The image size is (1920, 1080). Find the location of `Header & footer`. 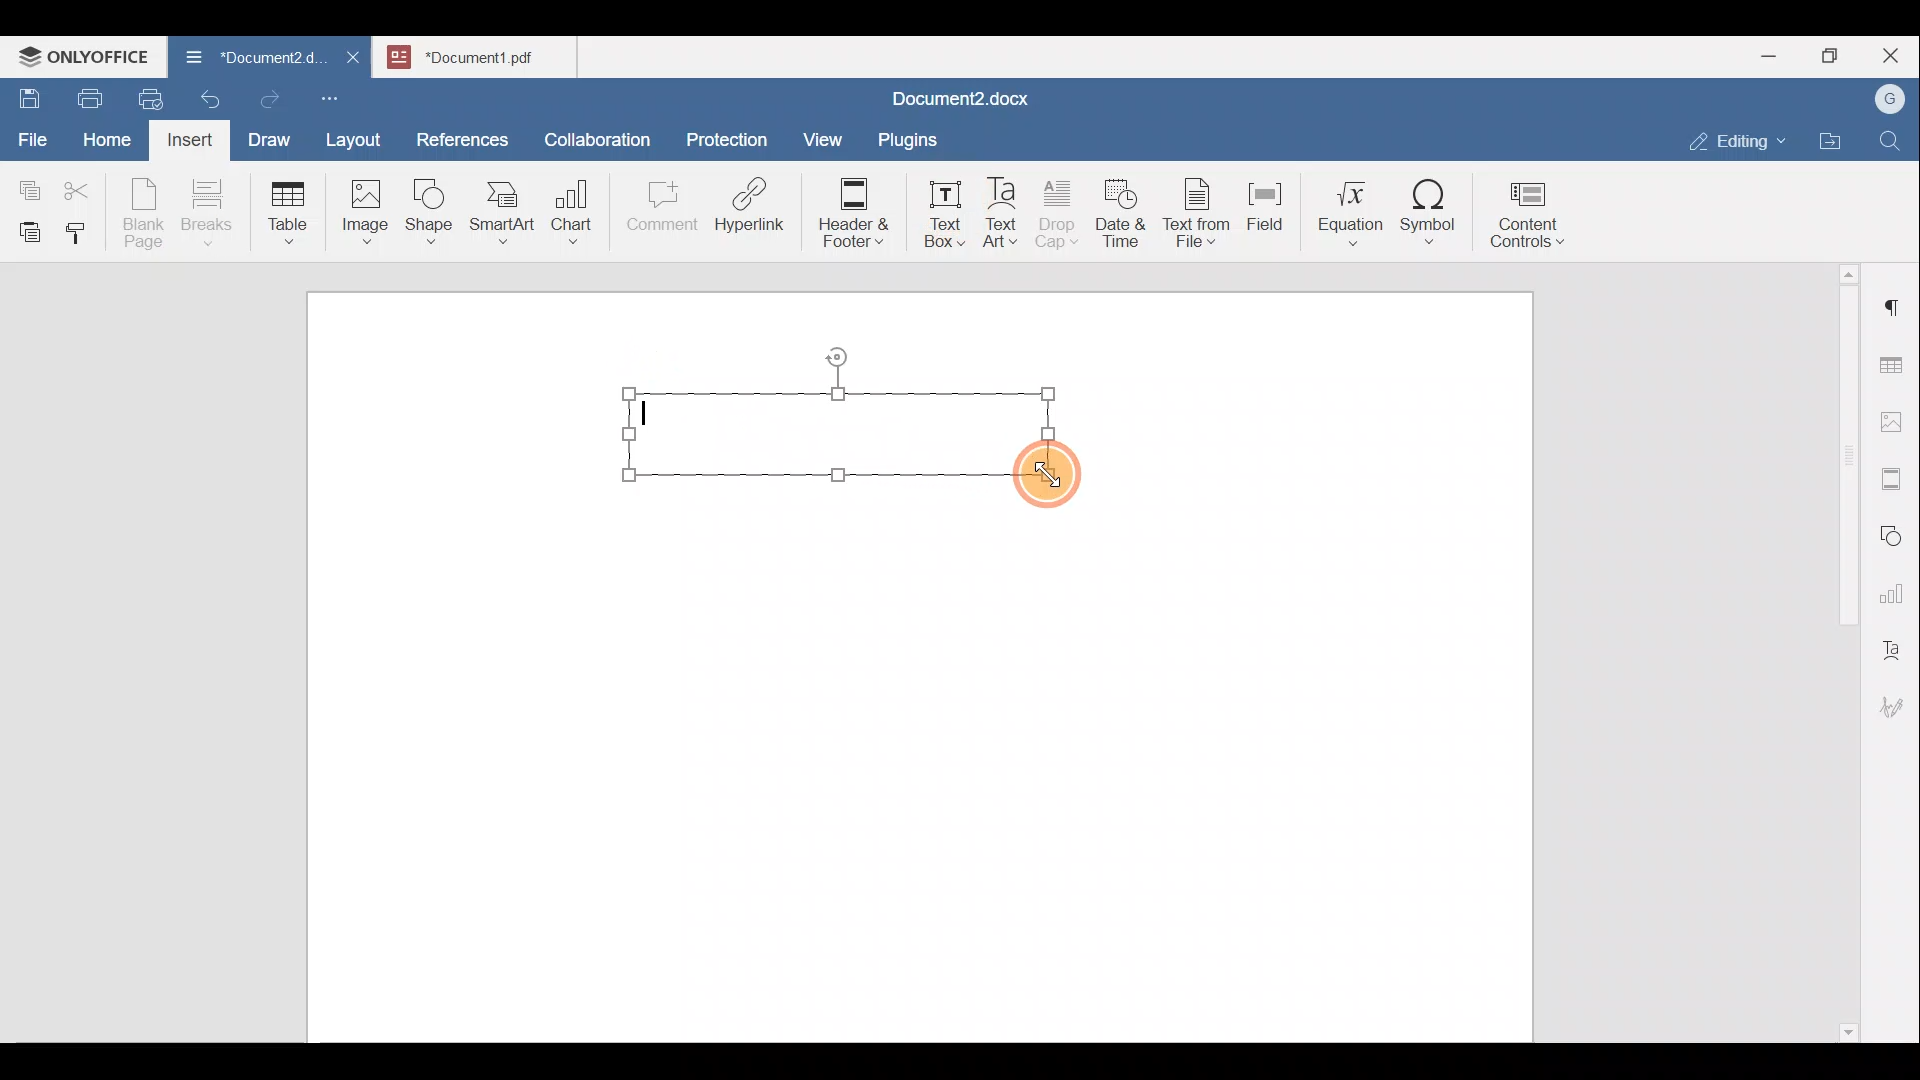

Header & footer is located at coordinates (847, 211).